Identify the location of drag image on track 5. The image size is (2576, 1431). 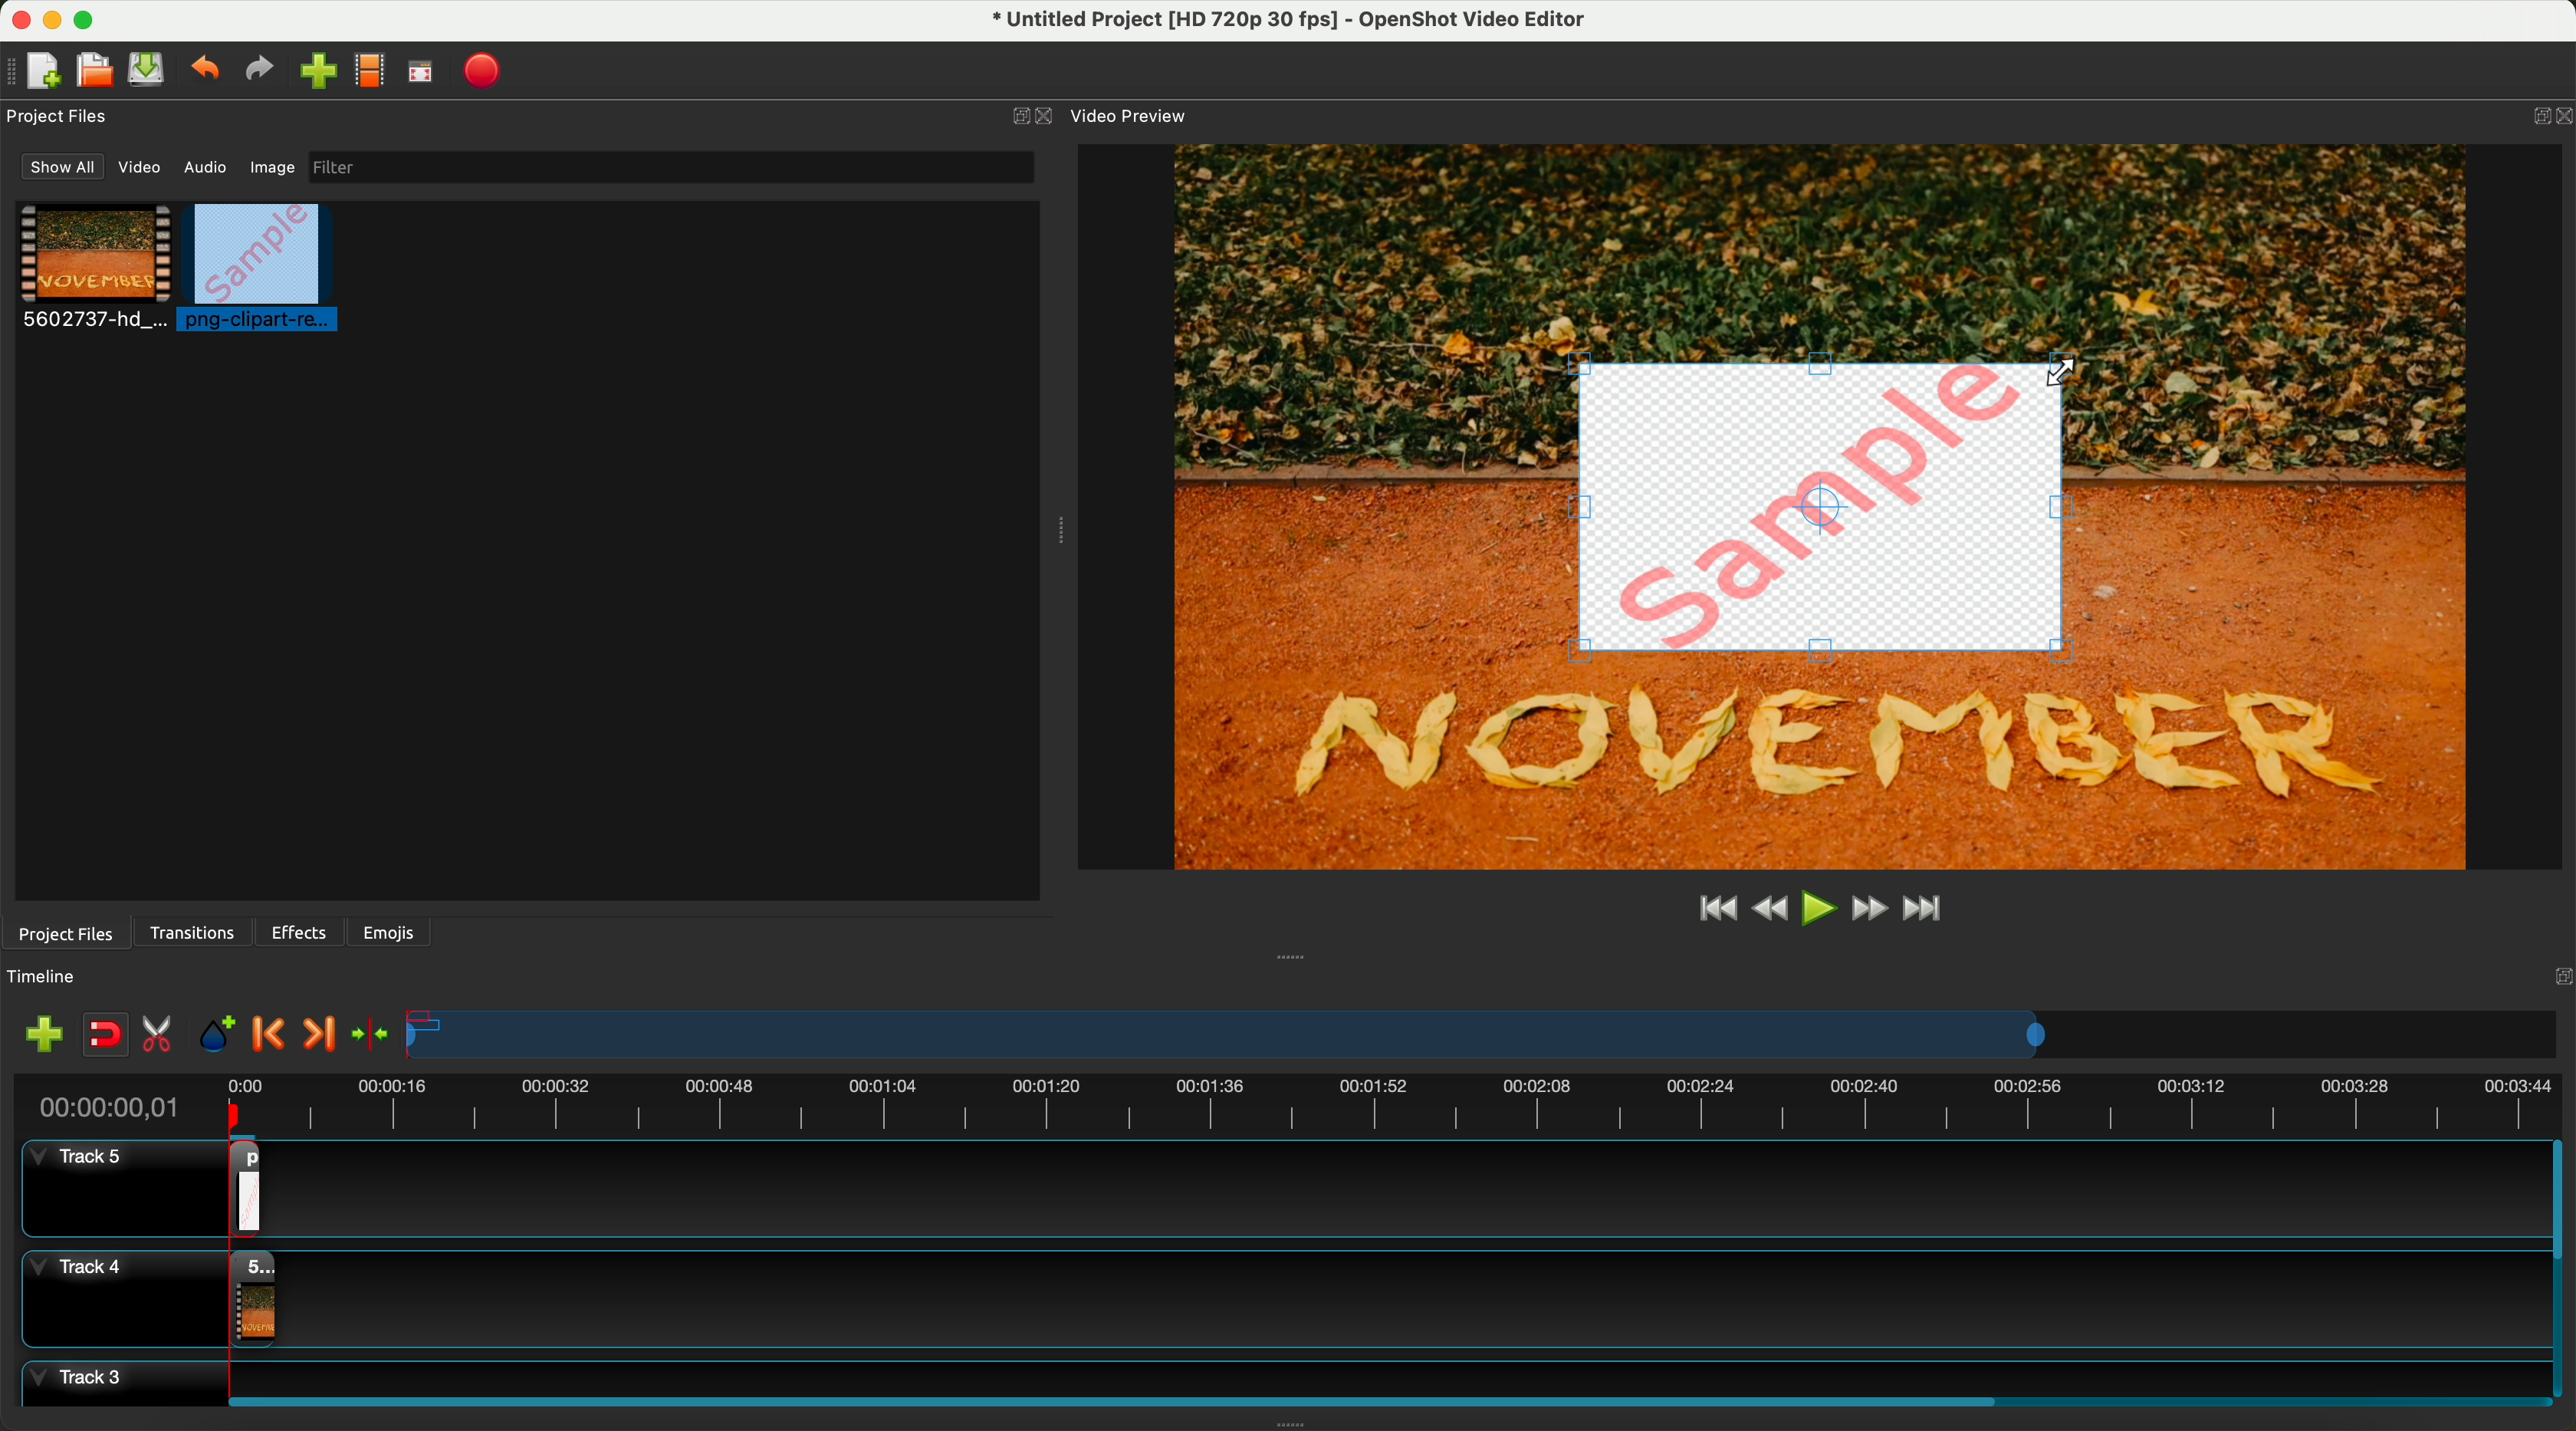
(251, 1186).